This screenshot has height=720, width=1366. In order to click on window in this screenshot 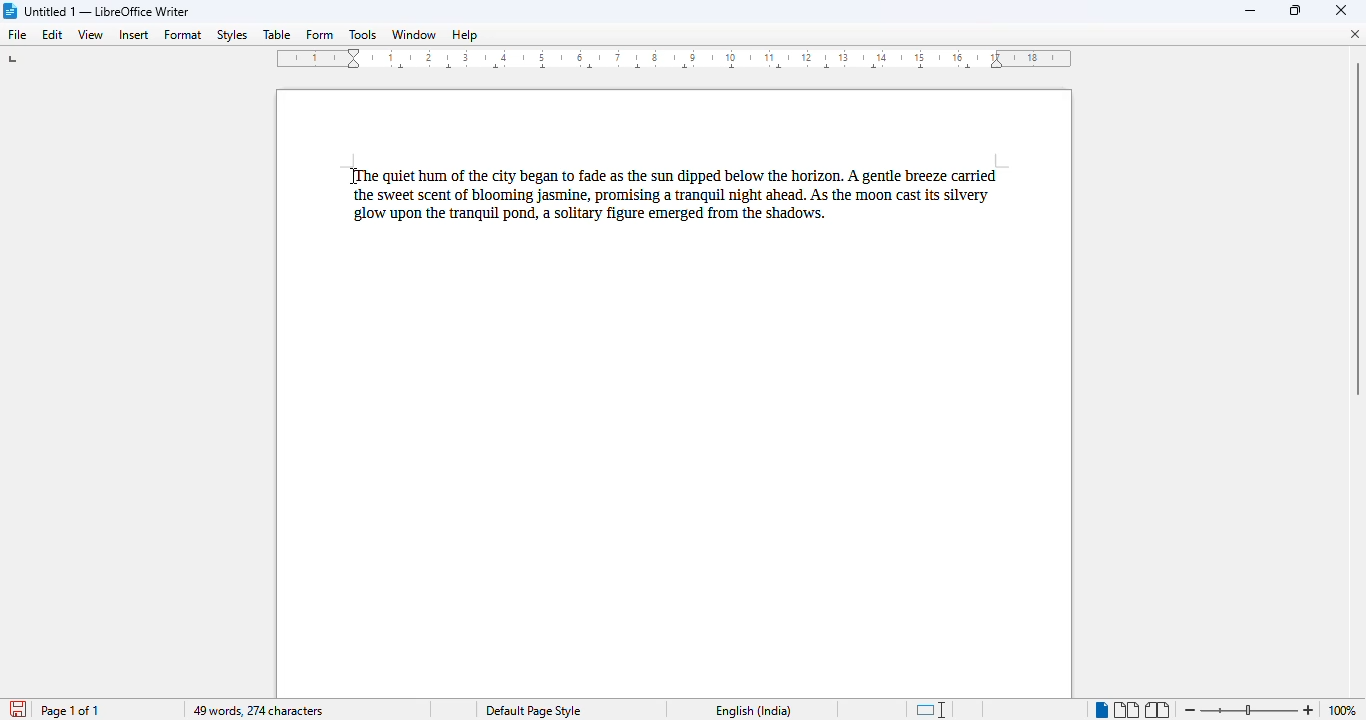, I will do `click(413, 34)`.